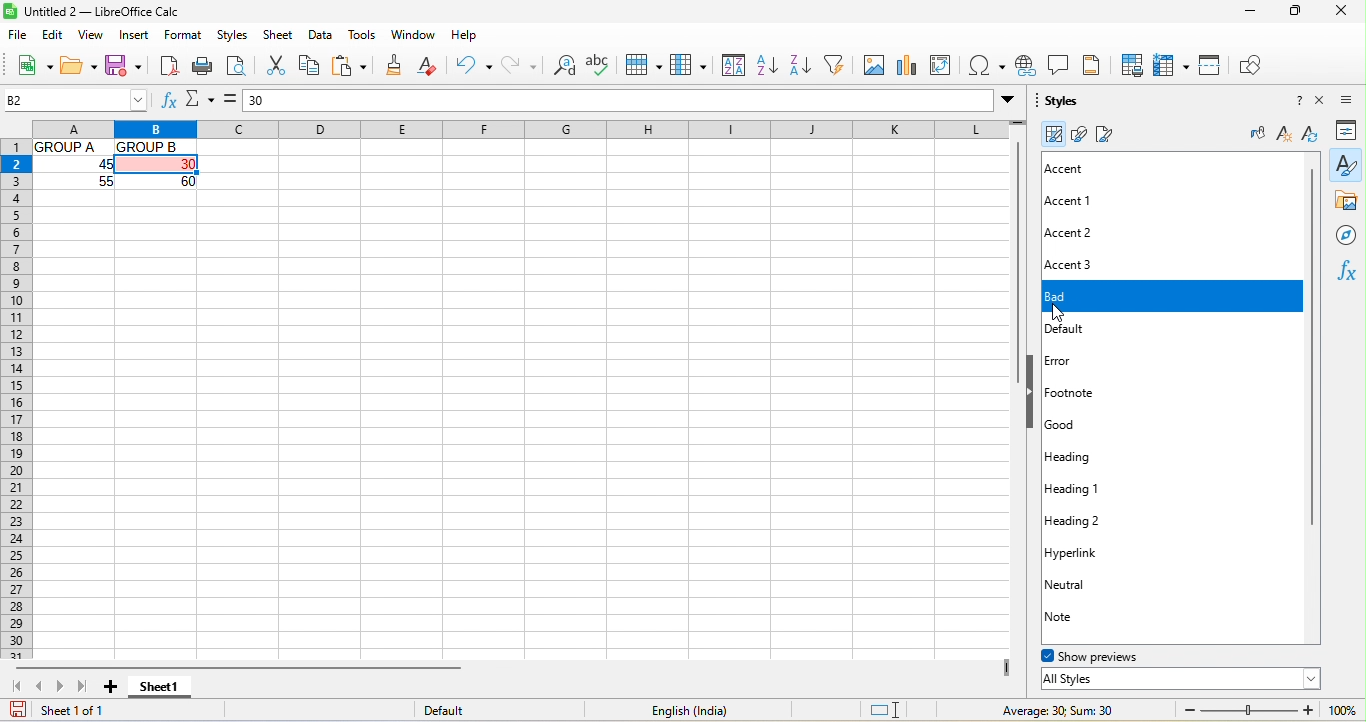 The width and height of the screenshot is (1366, 722). I want to click on undo, so click(478, 65).